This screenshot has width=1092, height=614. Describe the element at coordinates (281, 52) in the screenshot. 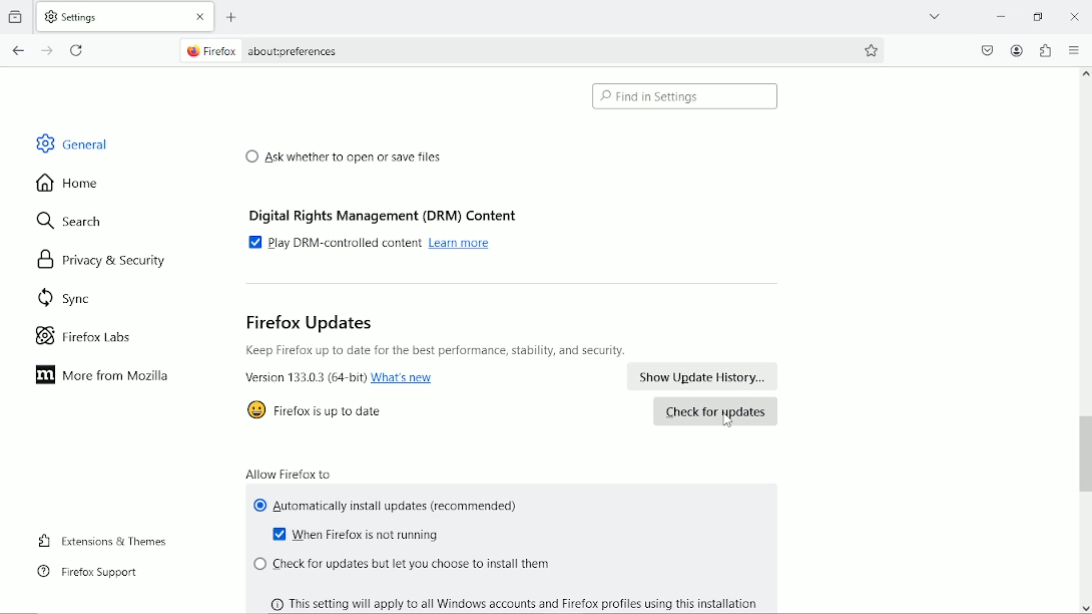

I see `@ Firefox aboutpreferences,` at that location.